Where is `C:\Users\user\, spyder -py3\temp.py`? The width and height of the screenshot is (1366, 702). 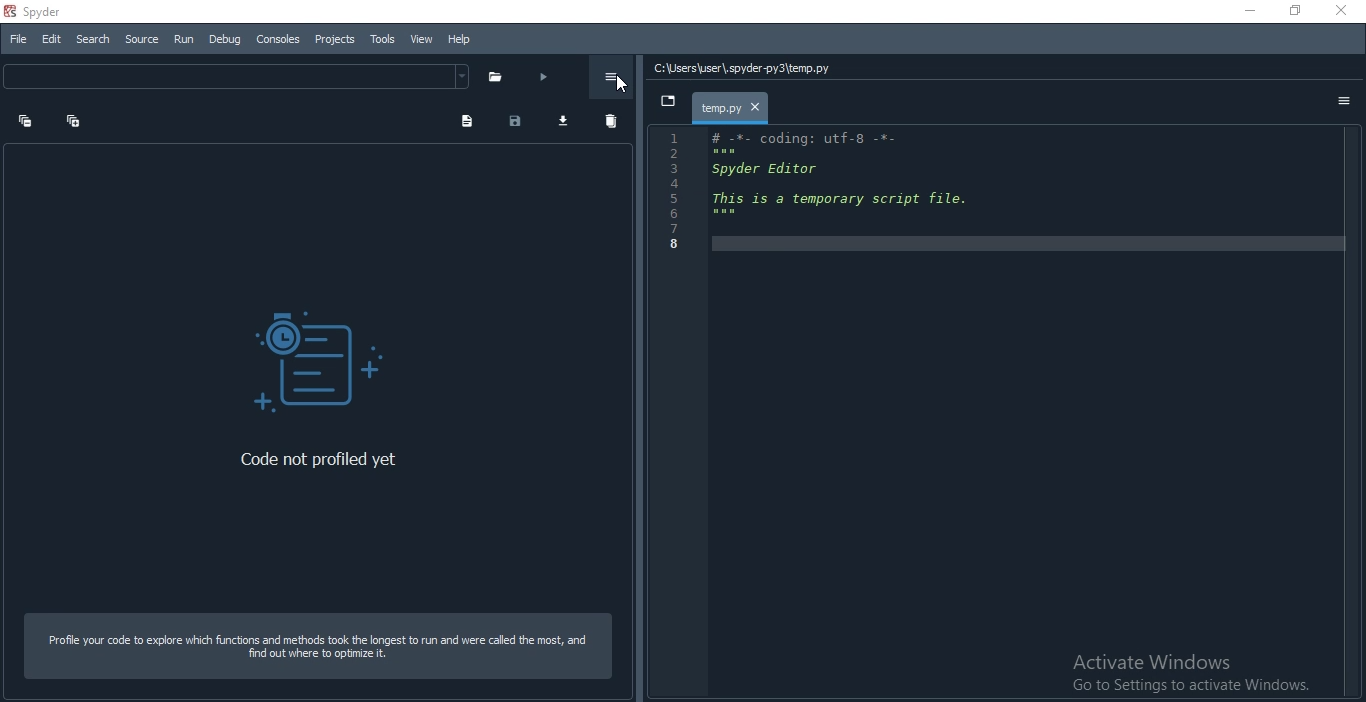 C:\Users\user\, spyder -py3\temp.py is located at coordinates (746, 69).